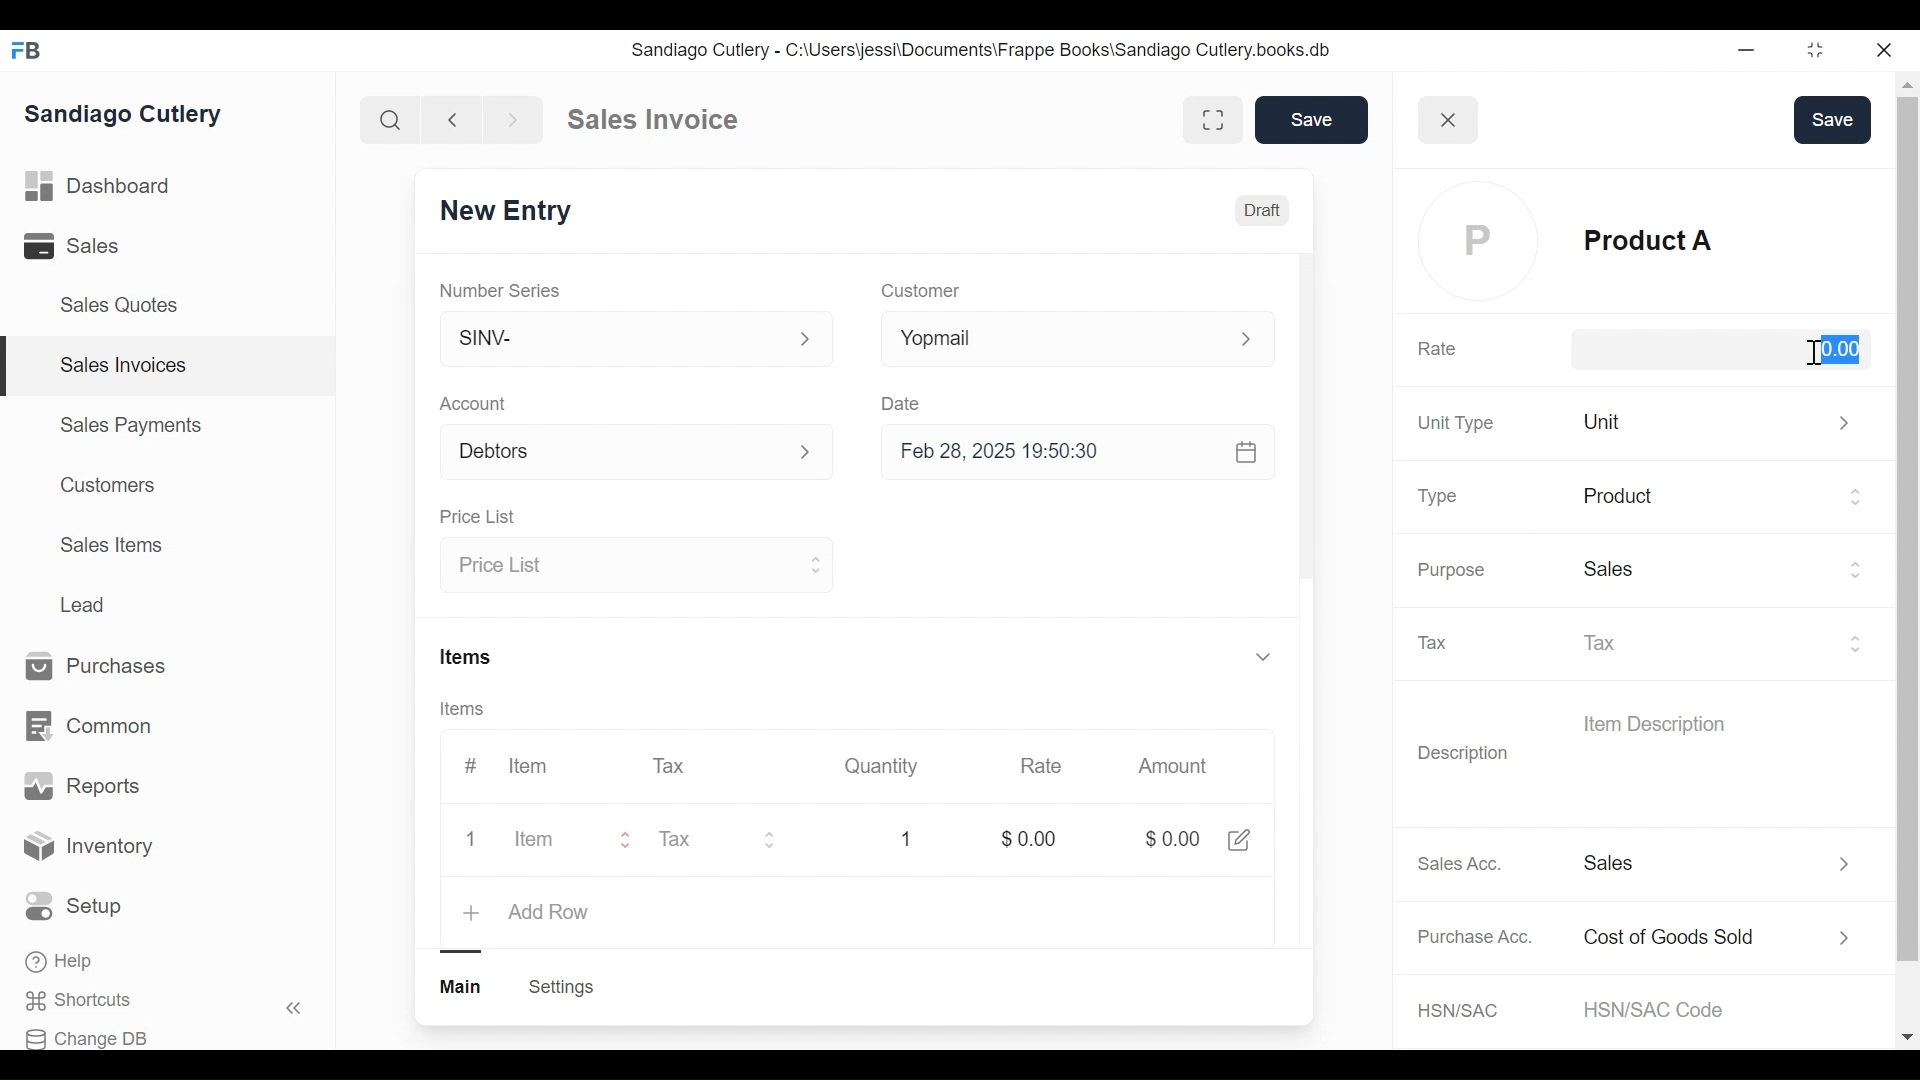 The width and height of the screenshot is (1920, 1080). I want to click on close, so click(1450, 119).